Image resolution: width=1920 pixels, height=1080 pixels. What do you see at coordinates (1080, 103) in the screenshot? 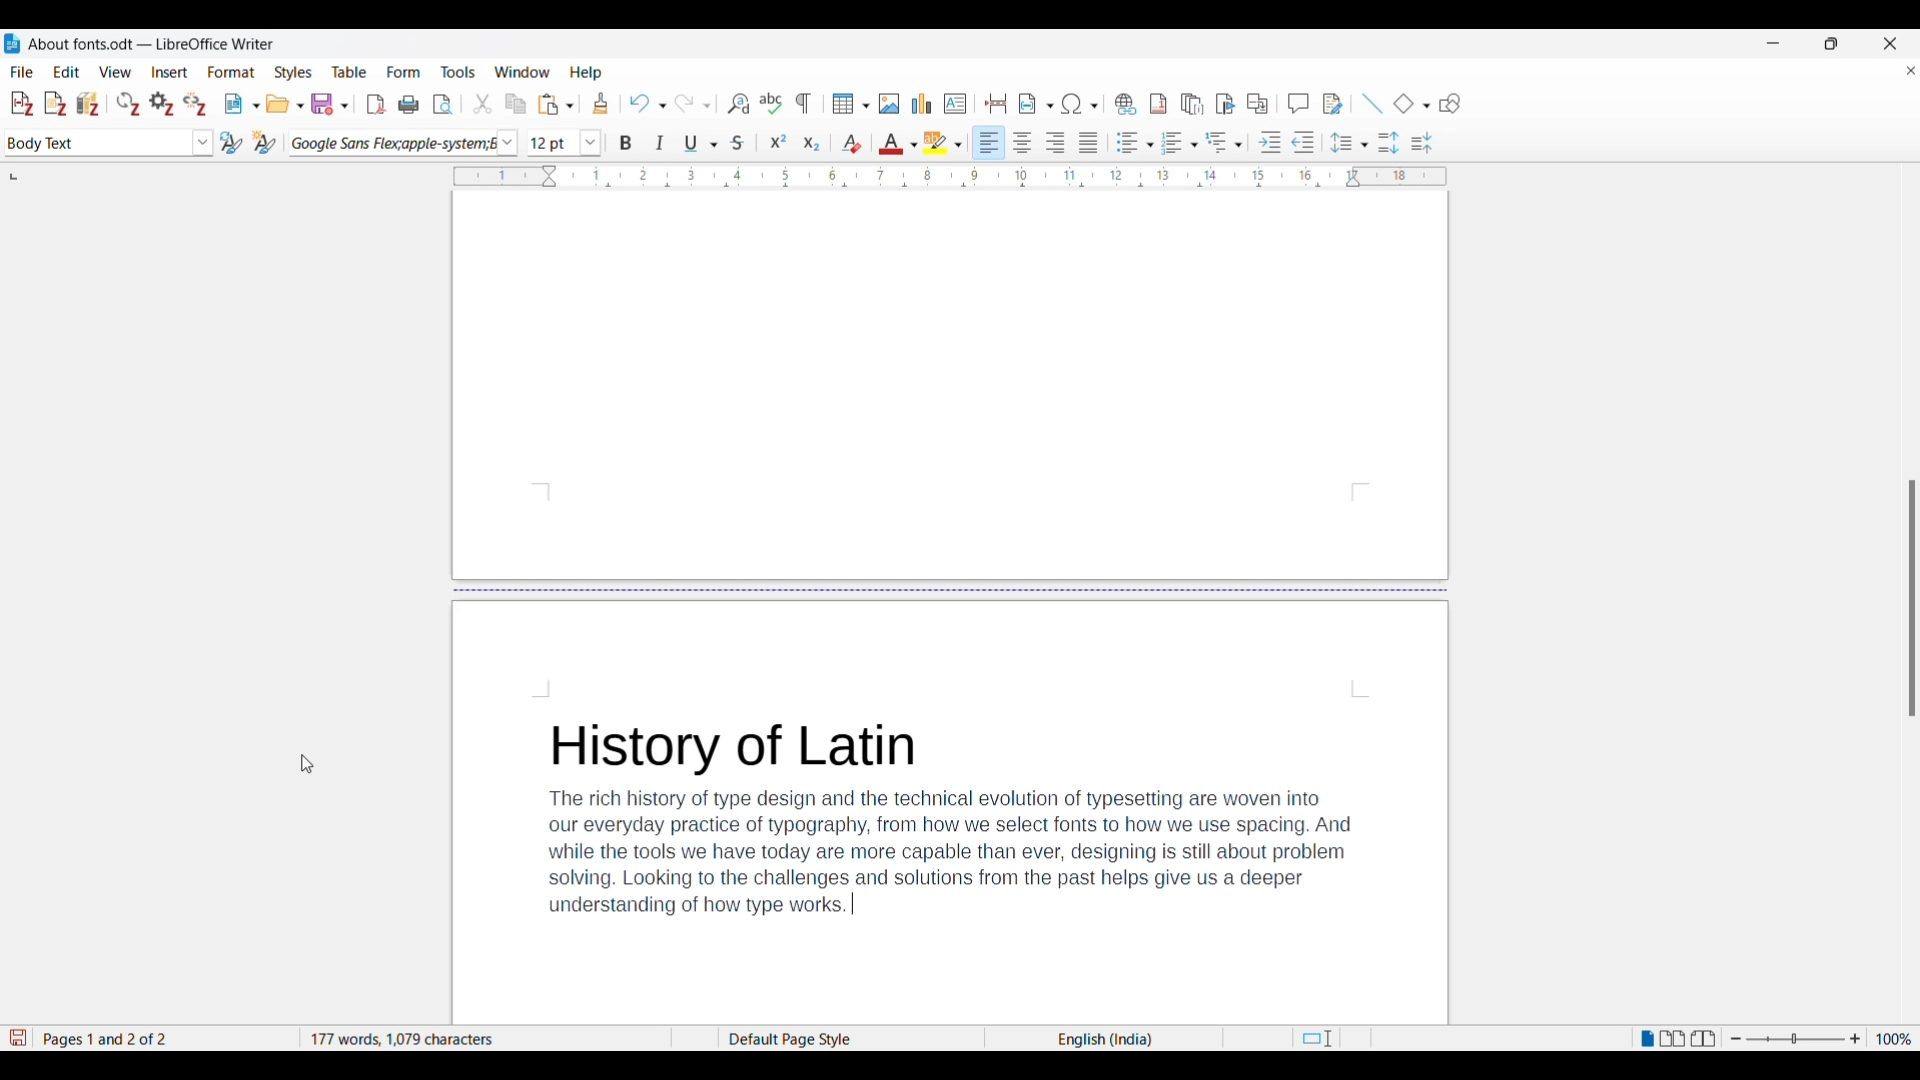
I see `Special character options` at bounding box center [1080, 103].